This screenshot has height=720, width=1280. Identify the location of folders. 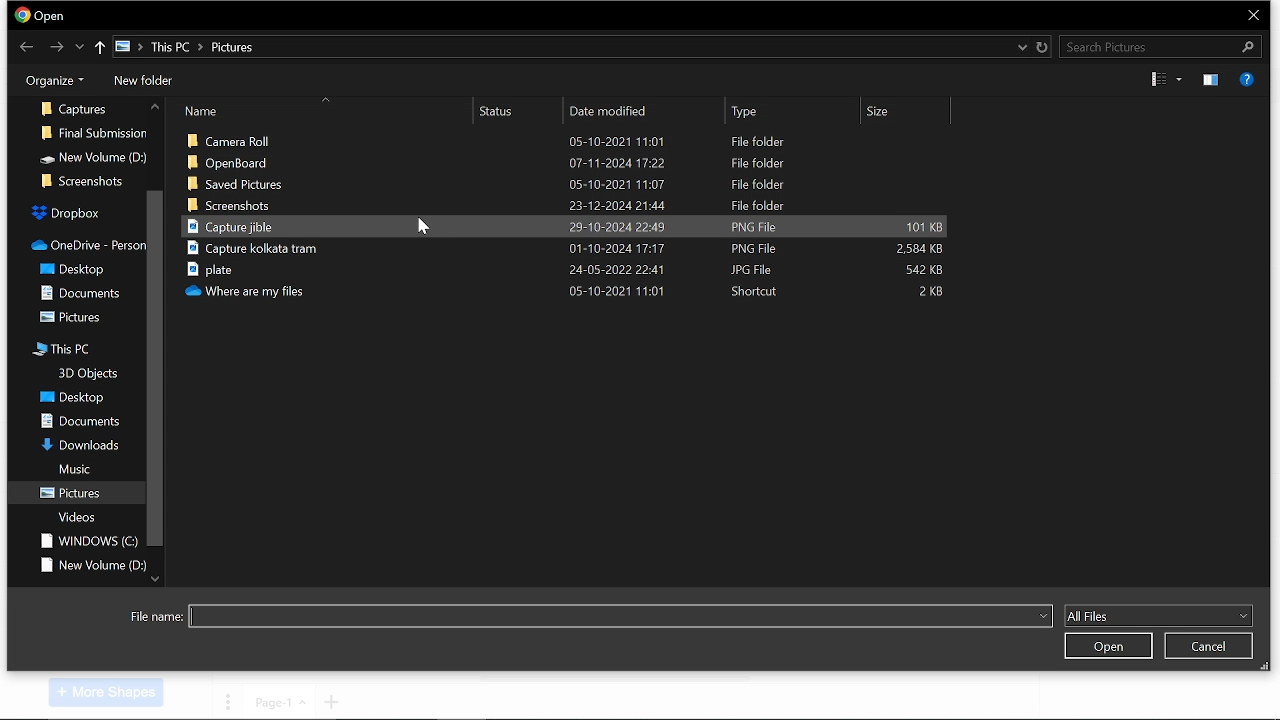
(97, 128).